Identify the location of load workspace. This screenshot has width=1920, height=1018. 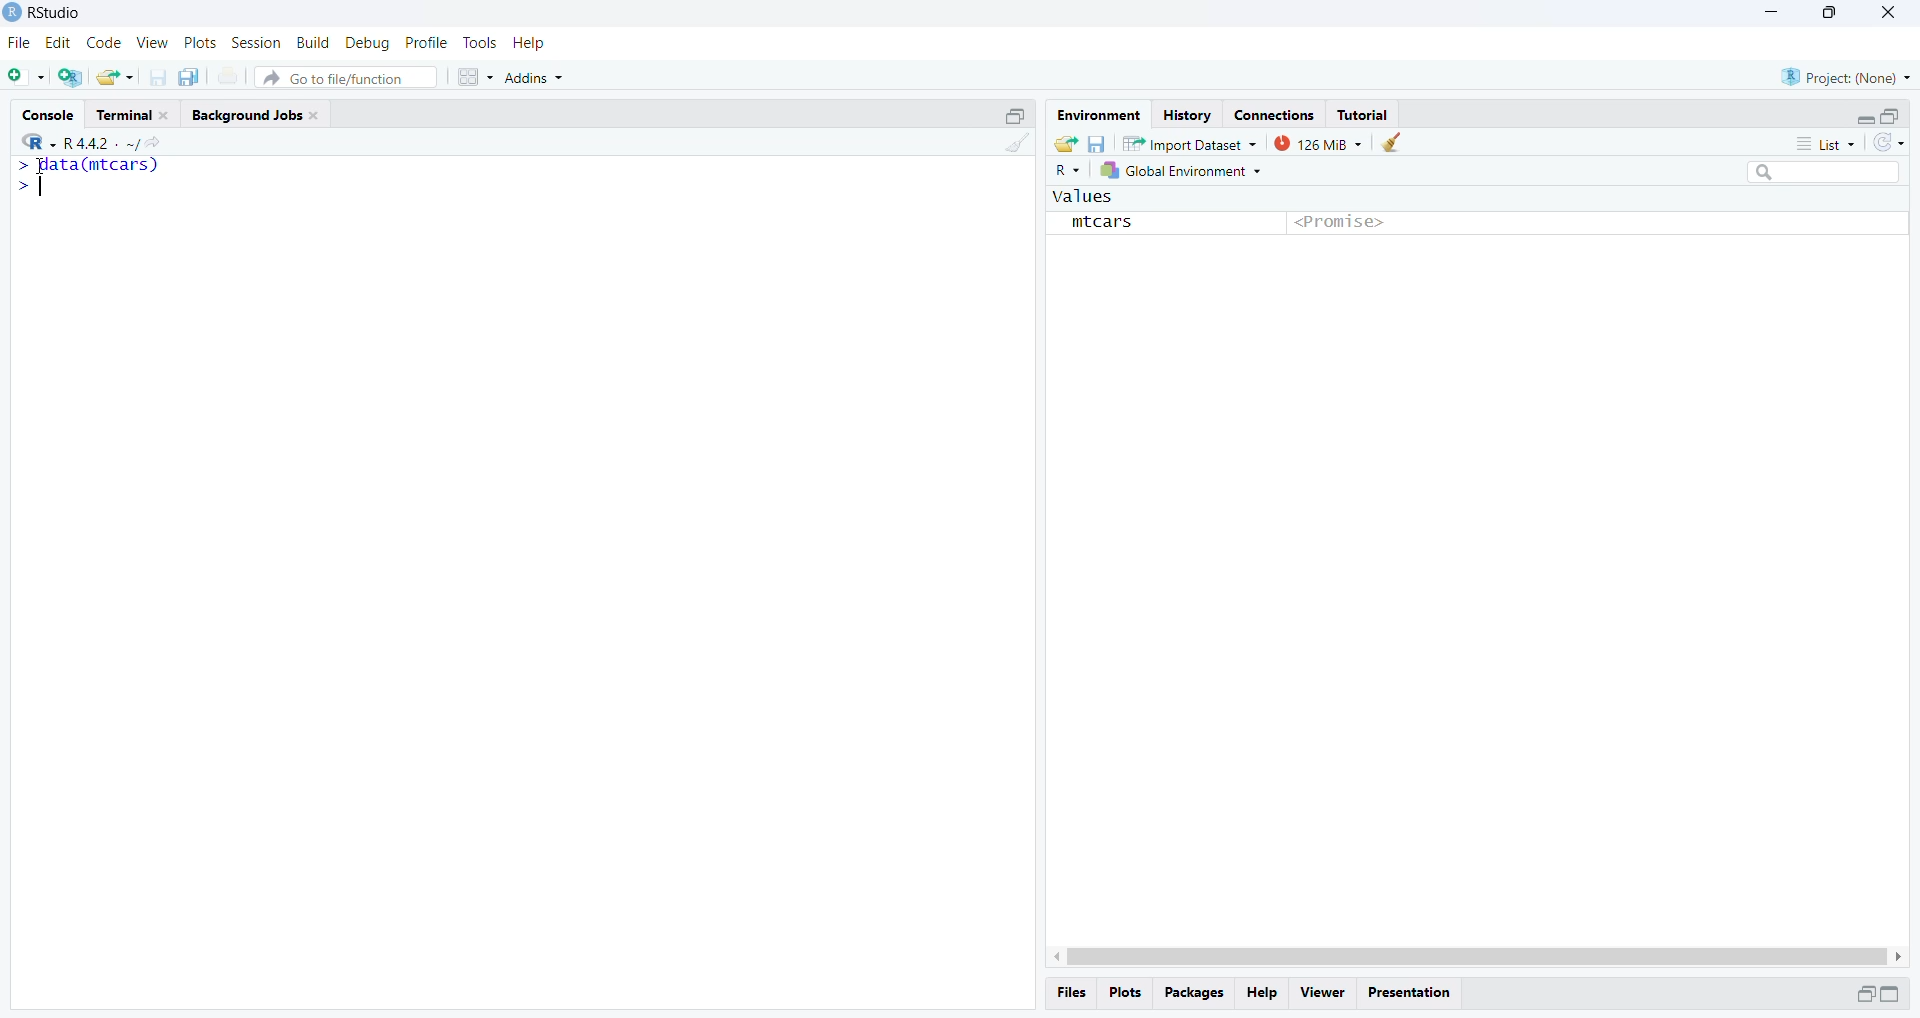
(1065, 143).